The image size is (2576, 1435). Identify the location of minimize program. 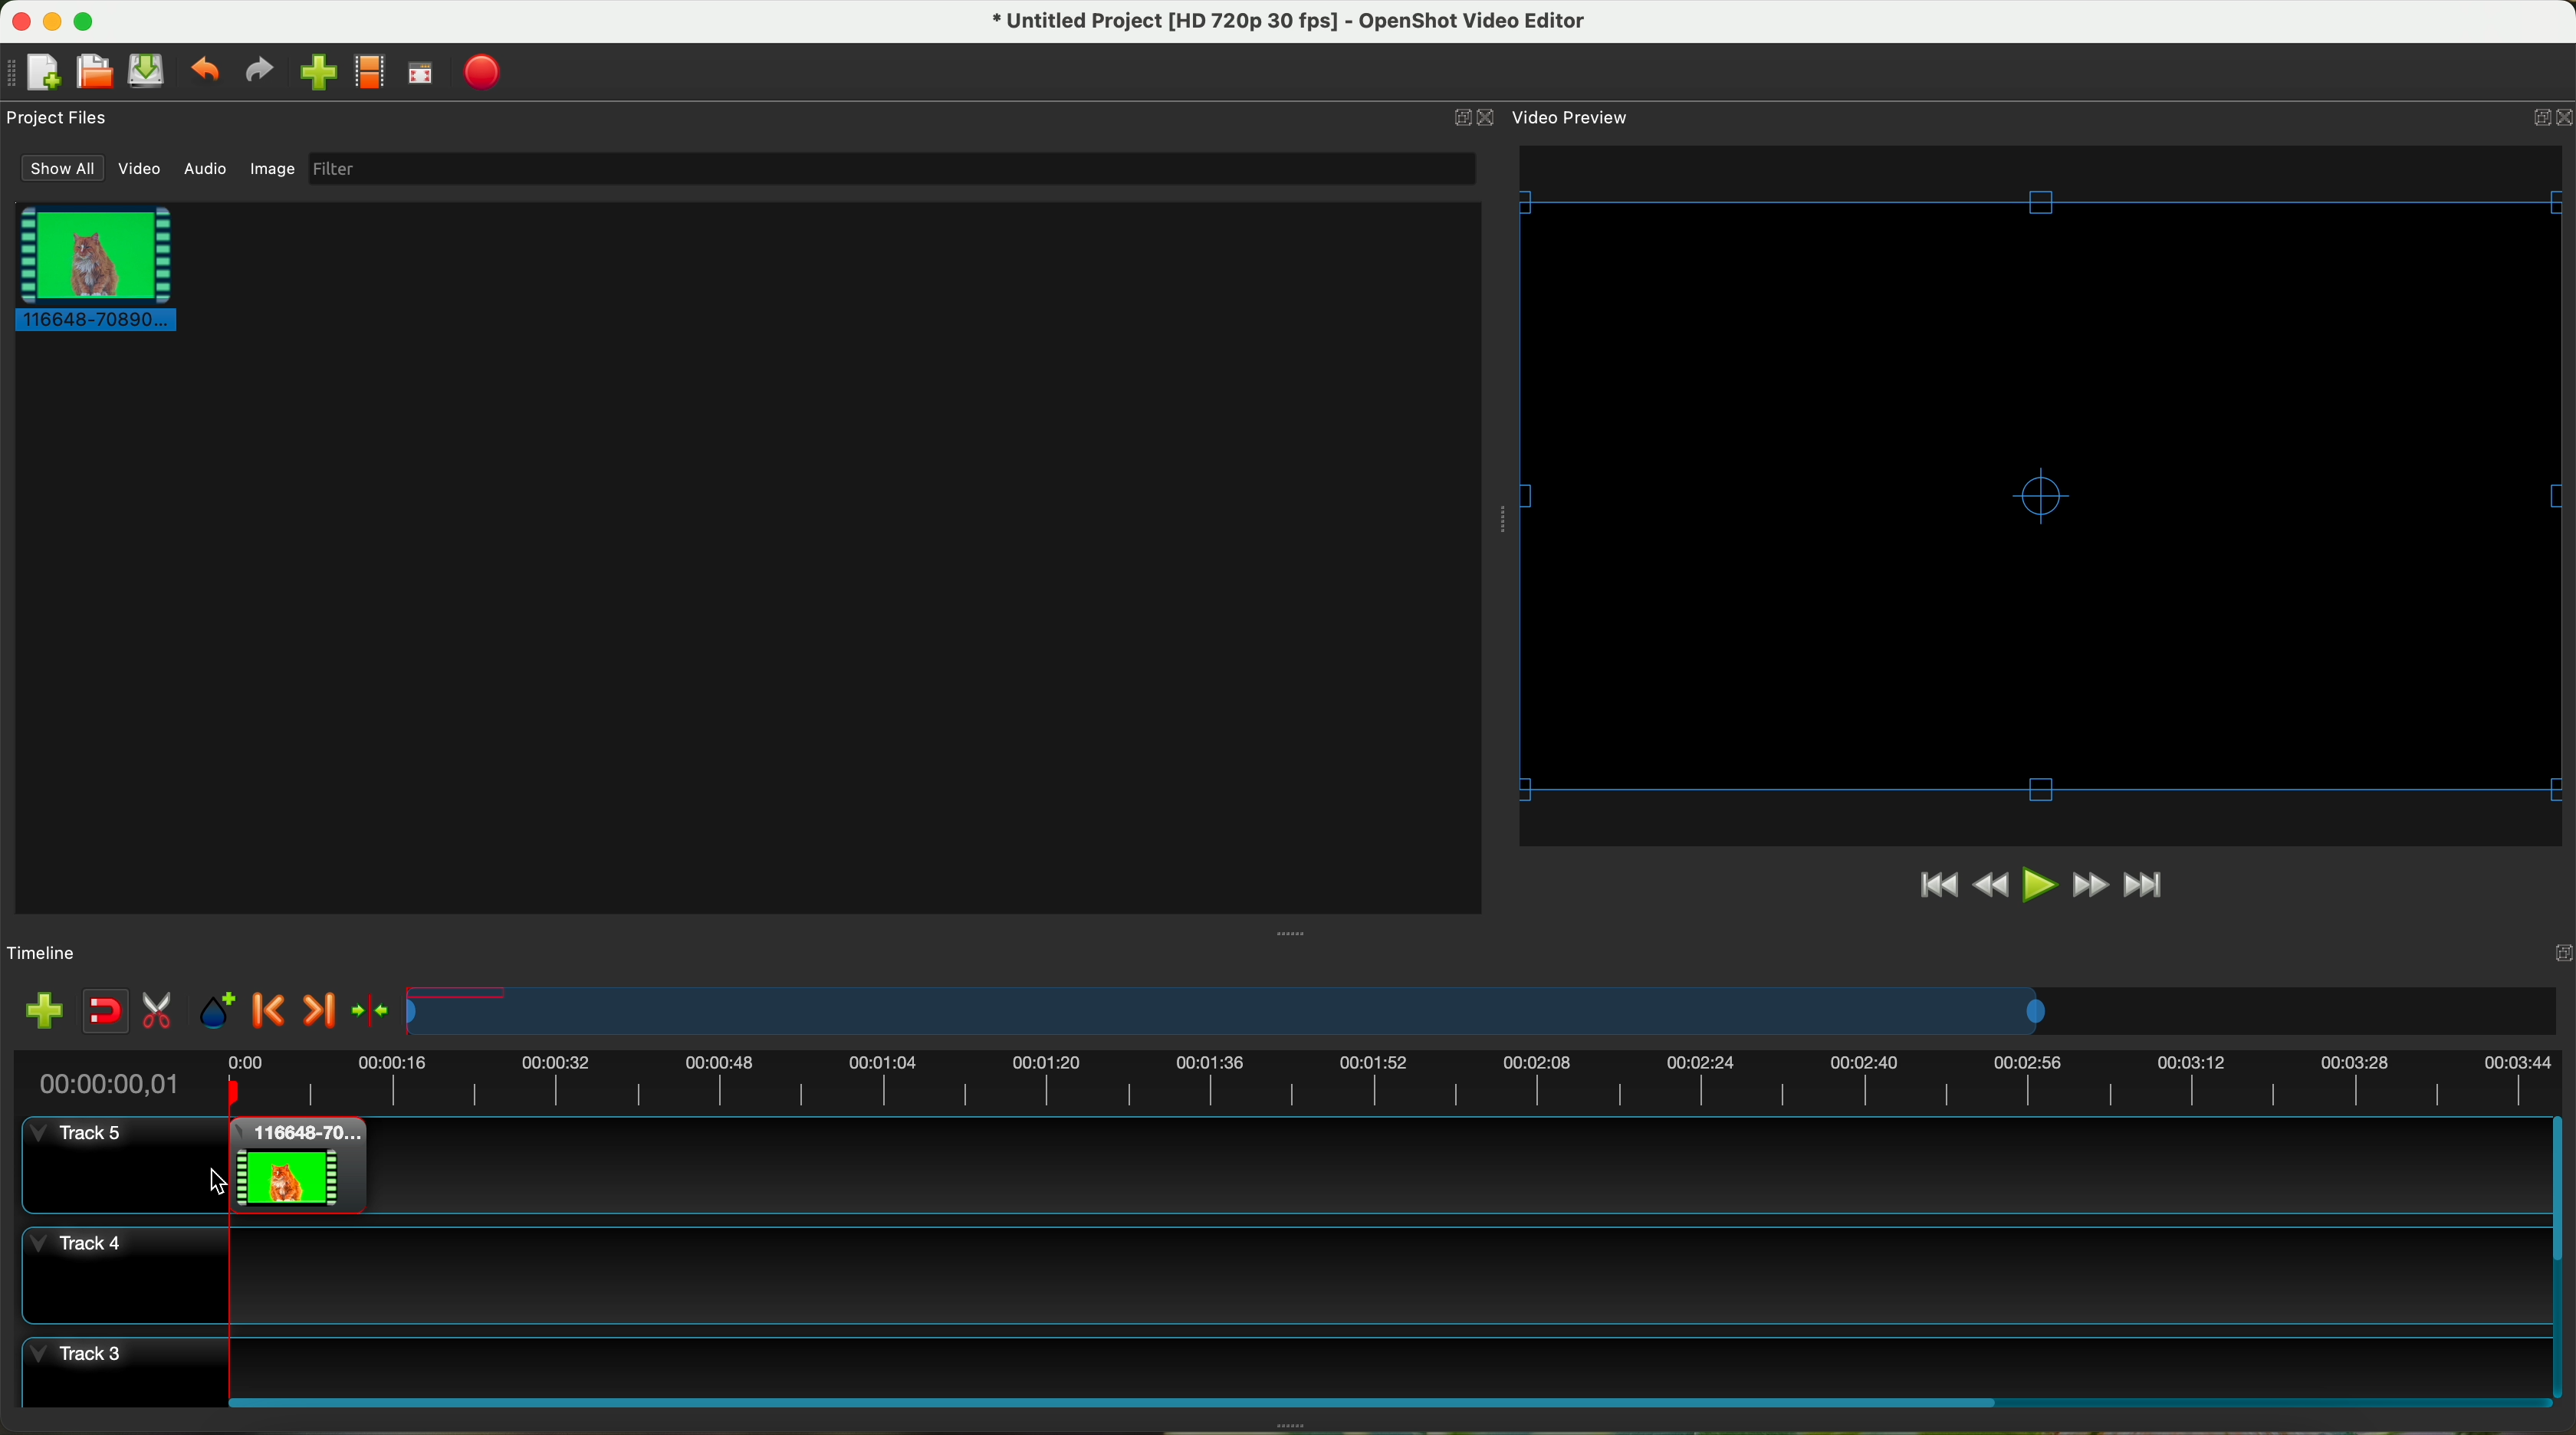
(54, 22).